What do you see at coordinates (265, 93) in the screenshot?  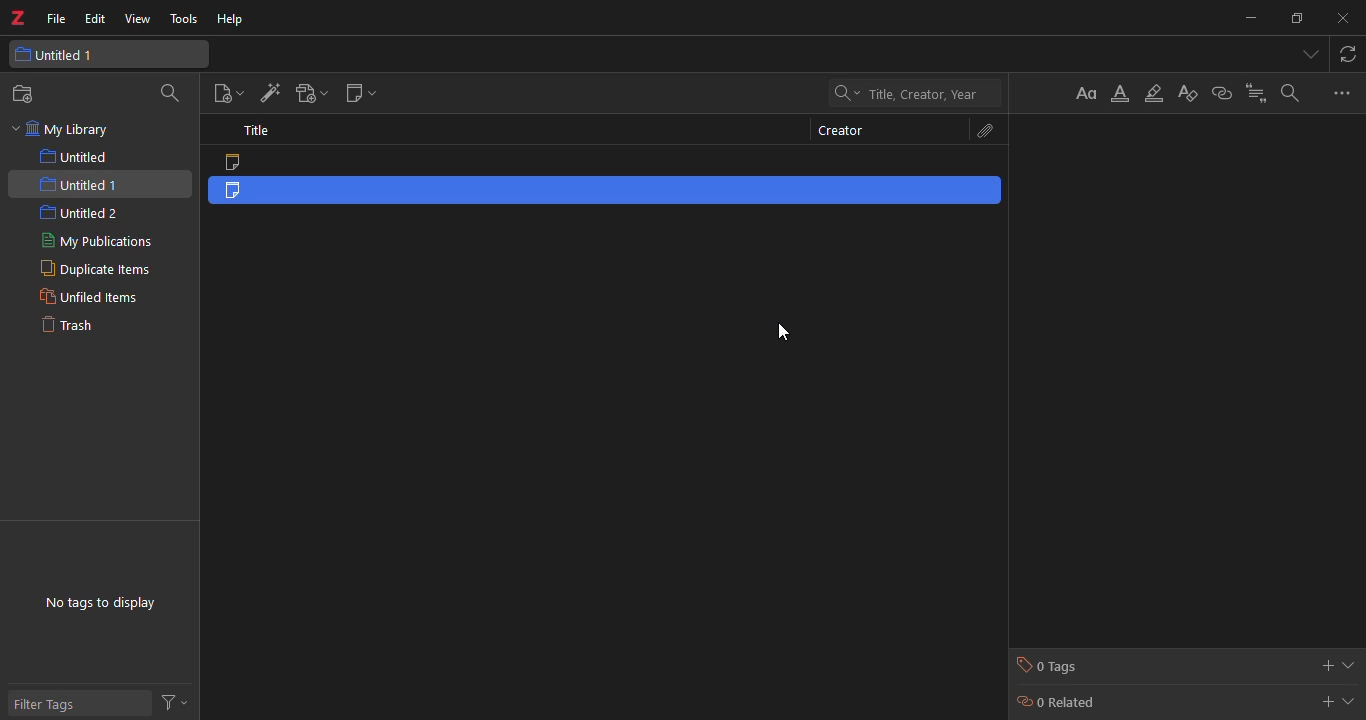 I see `add item` at bounding box center [265, 93].